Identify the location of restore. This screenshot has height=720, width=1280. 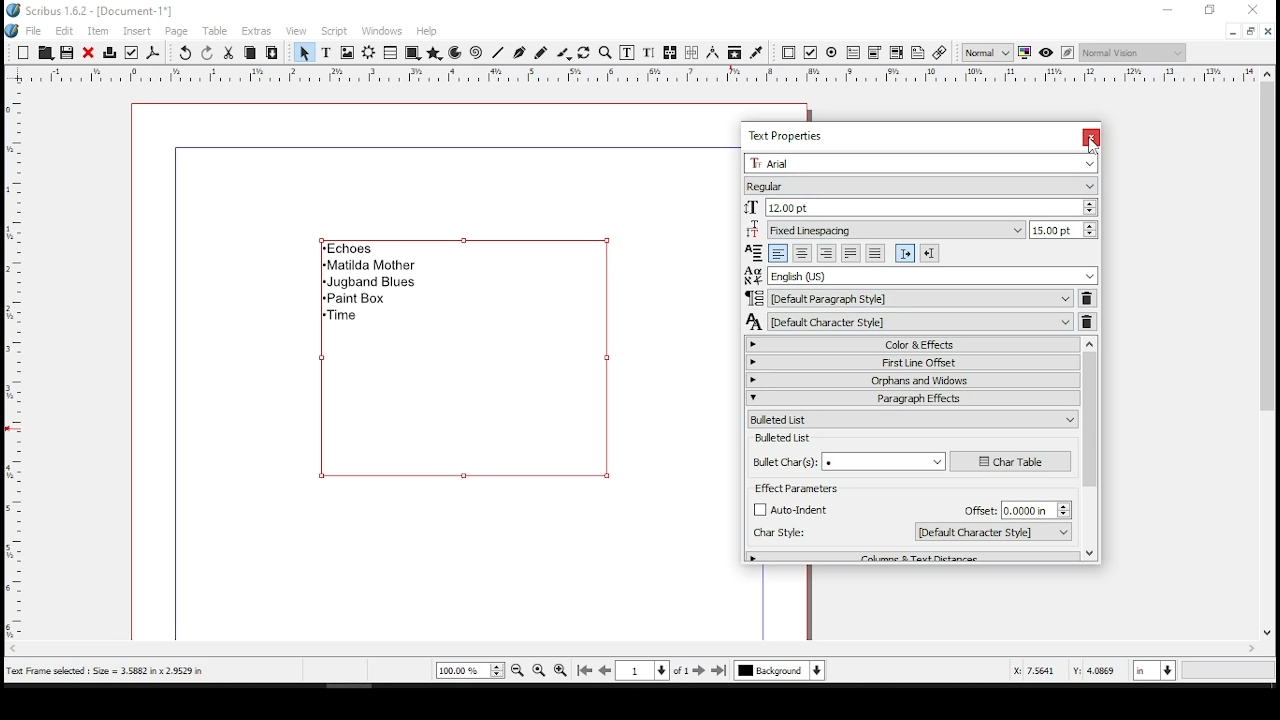
(1249, 31).